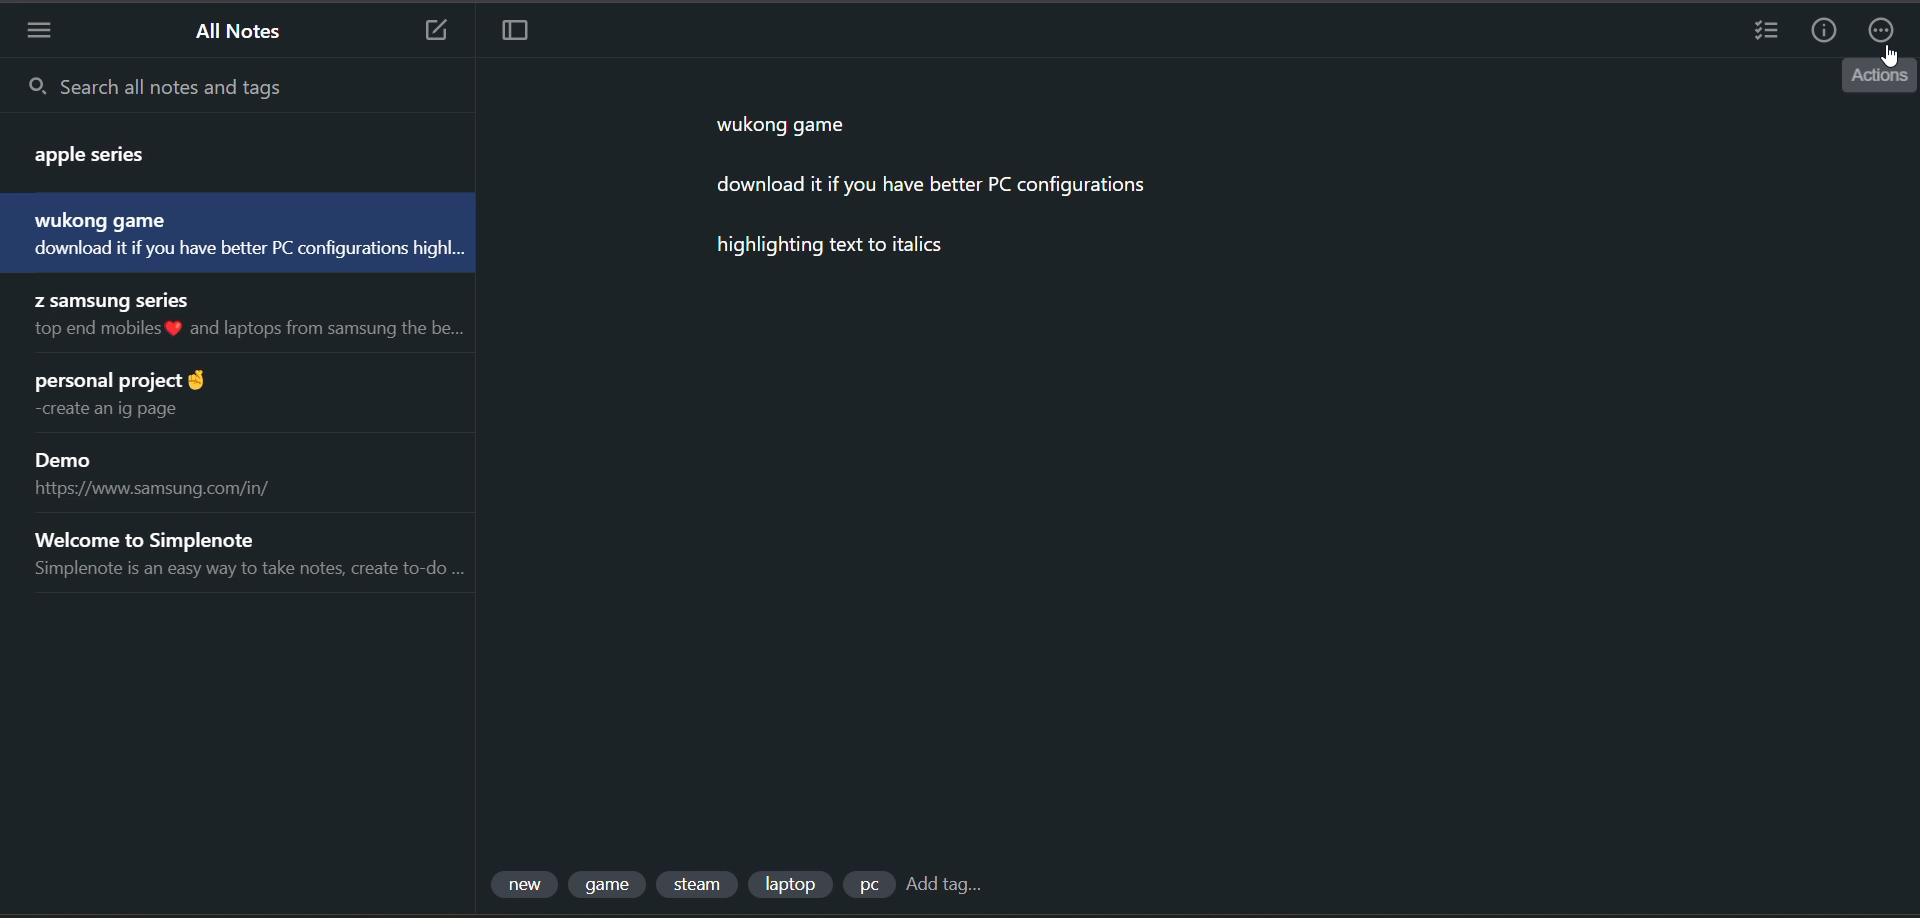  What do you see at coordinates (1823, 32) in the screenshot?
I see `info` at bounding box center [1823, 32].